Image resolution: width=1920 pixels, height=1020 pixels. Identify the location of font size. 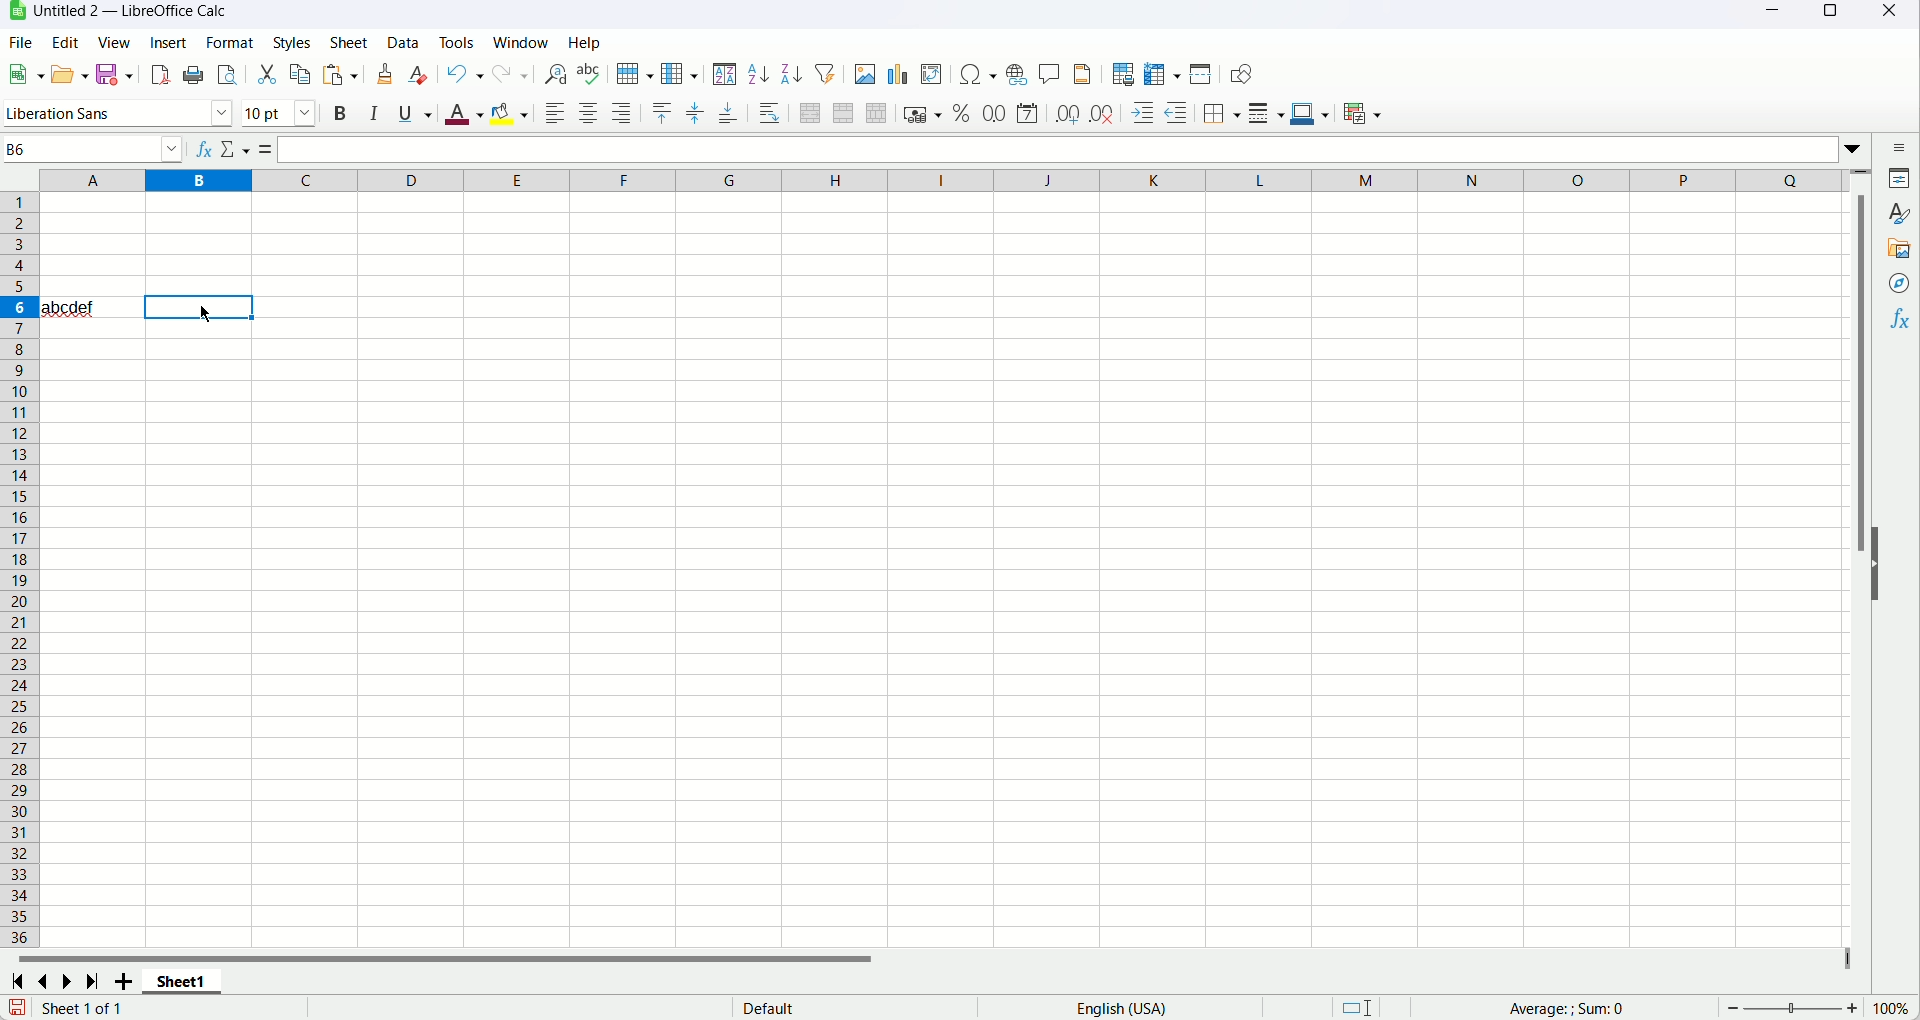
(281, 112).